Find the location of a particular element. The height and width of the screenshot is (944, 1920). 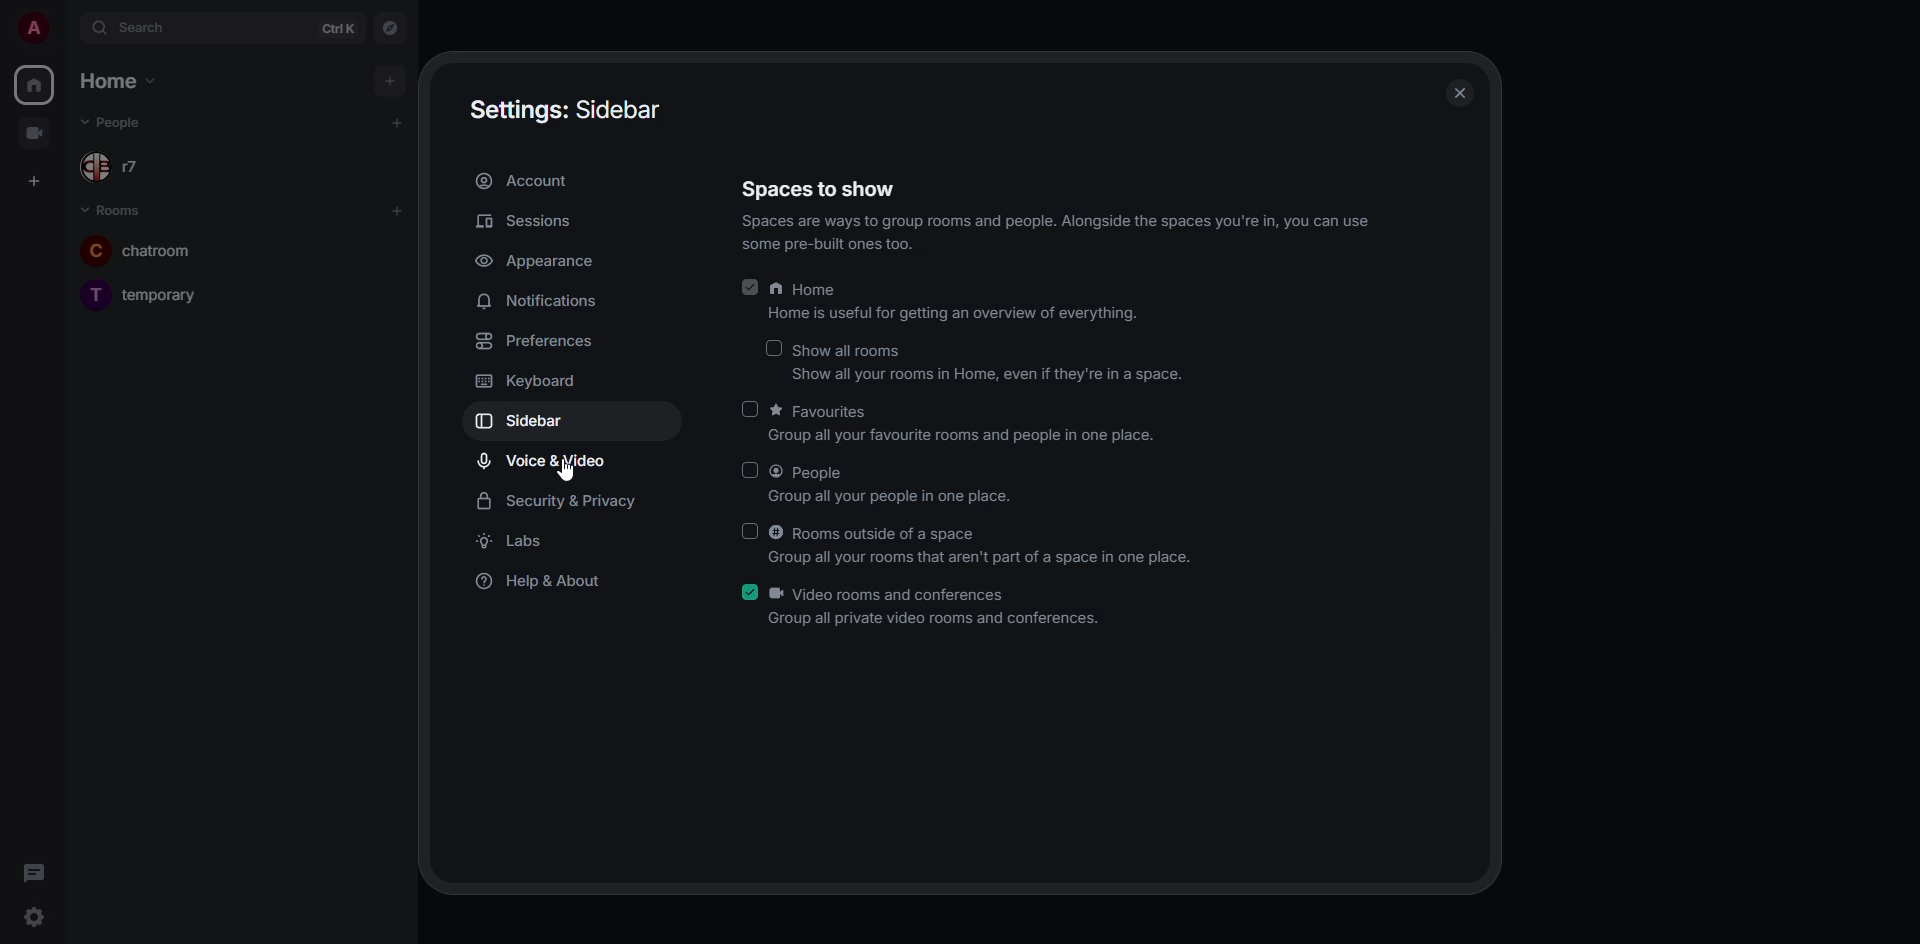

create space is located at coordinates (30, 179).